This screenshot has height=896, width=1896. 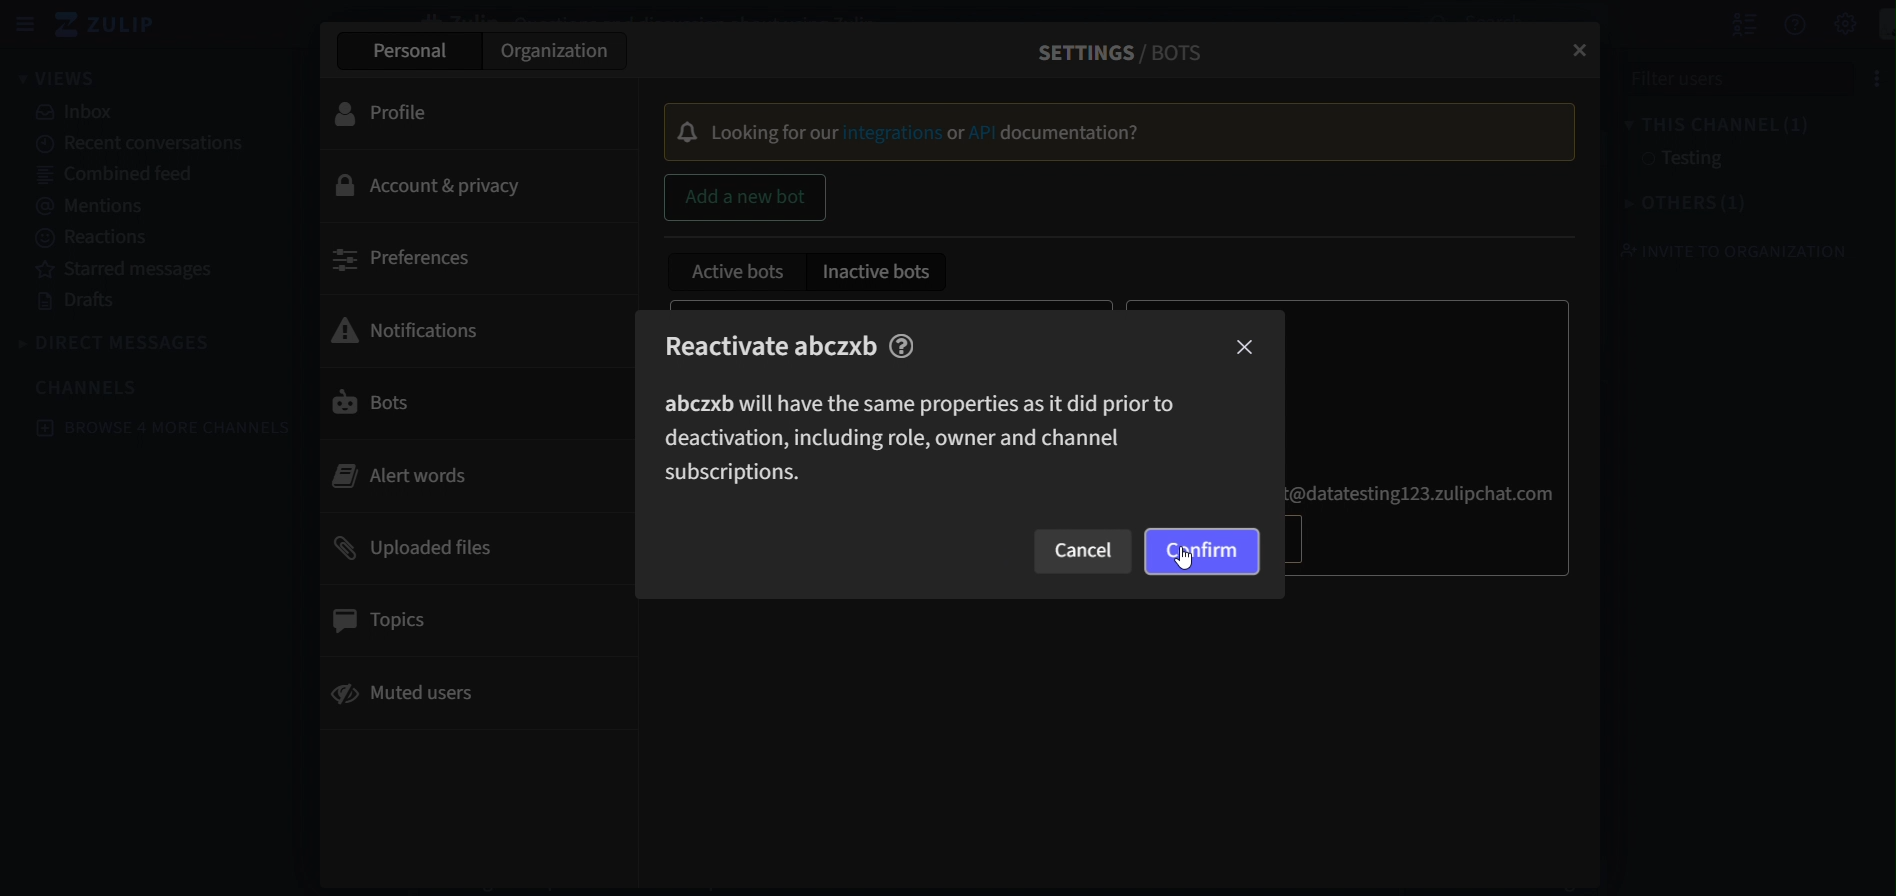 What do you see at coordinates (396, 113) in the screenshot?
I see `profile` at bounding box center [396, 113].